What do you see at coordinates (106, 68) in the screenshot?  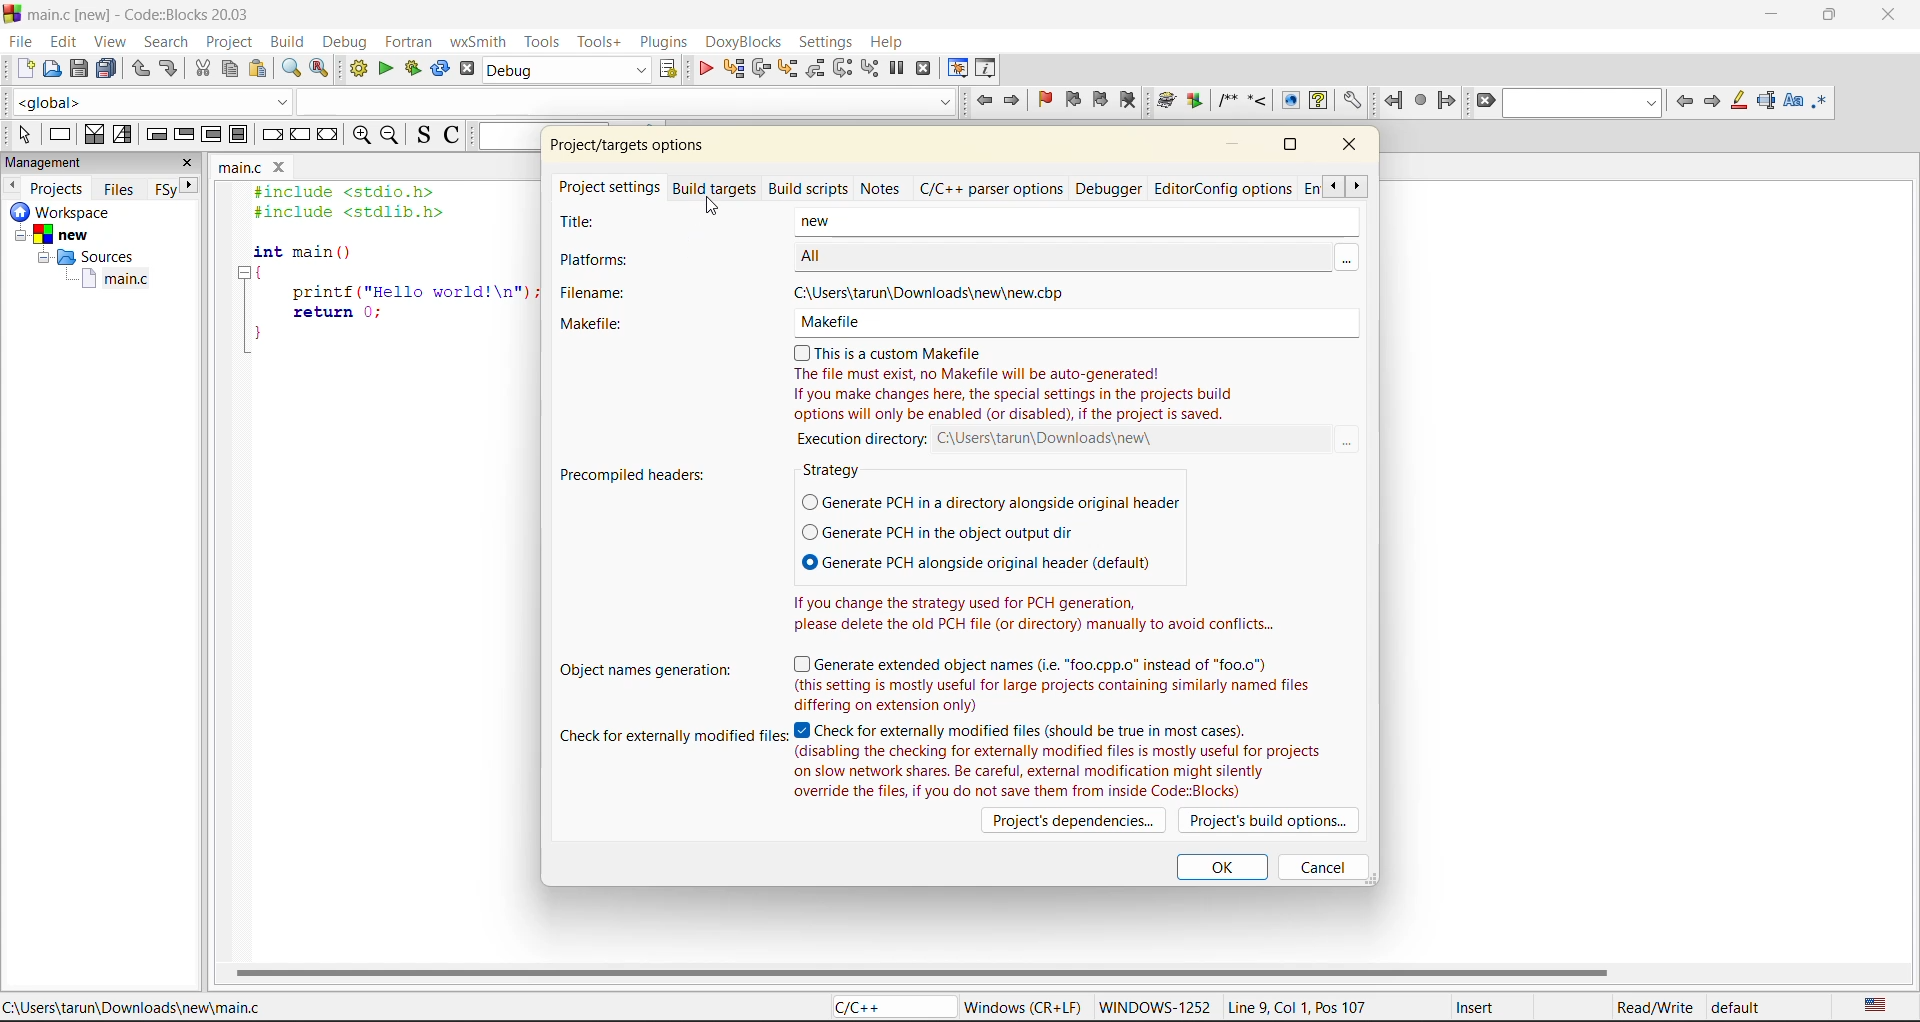 I see `save everytime` at bounding box center [106, 68].